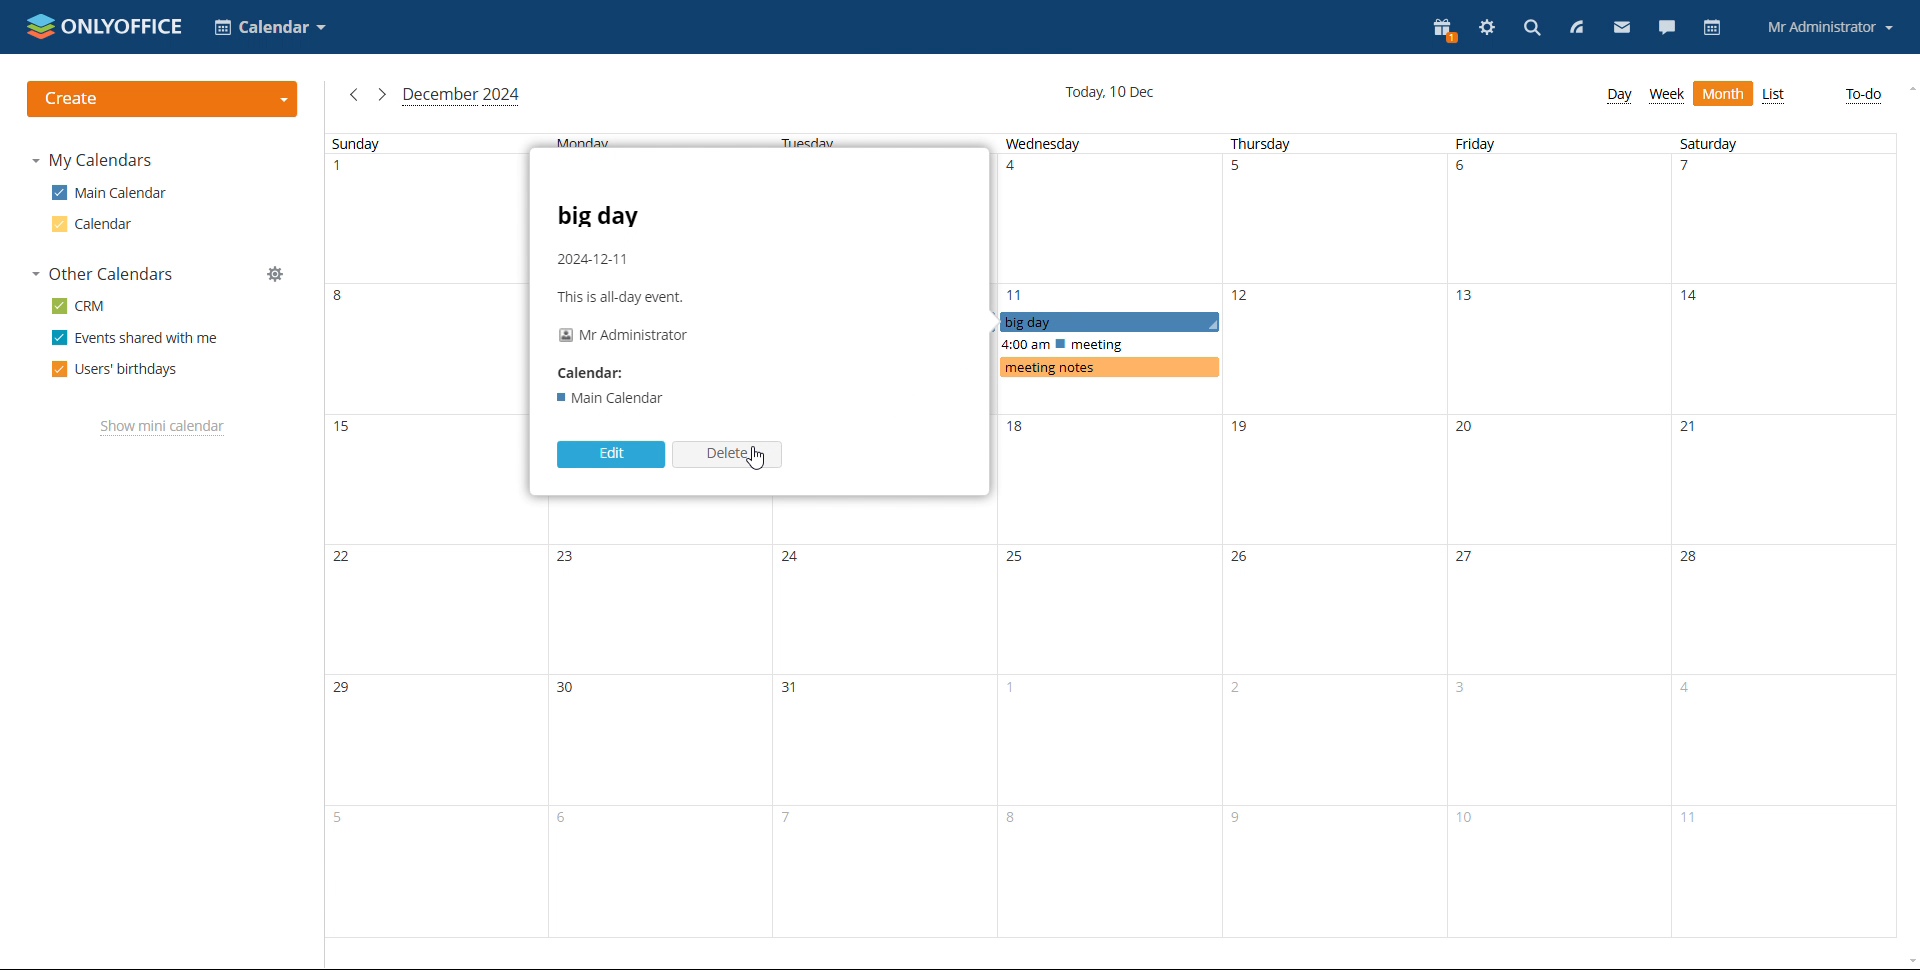  Describe the element at coordinates (270, 26) in the screenshot. I see `select application` at that location.